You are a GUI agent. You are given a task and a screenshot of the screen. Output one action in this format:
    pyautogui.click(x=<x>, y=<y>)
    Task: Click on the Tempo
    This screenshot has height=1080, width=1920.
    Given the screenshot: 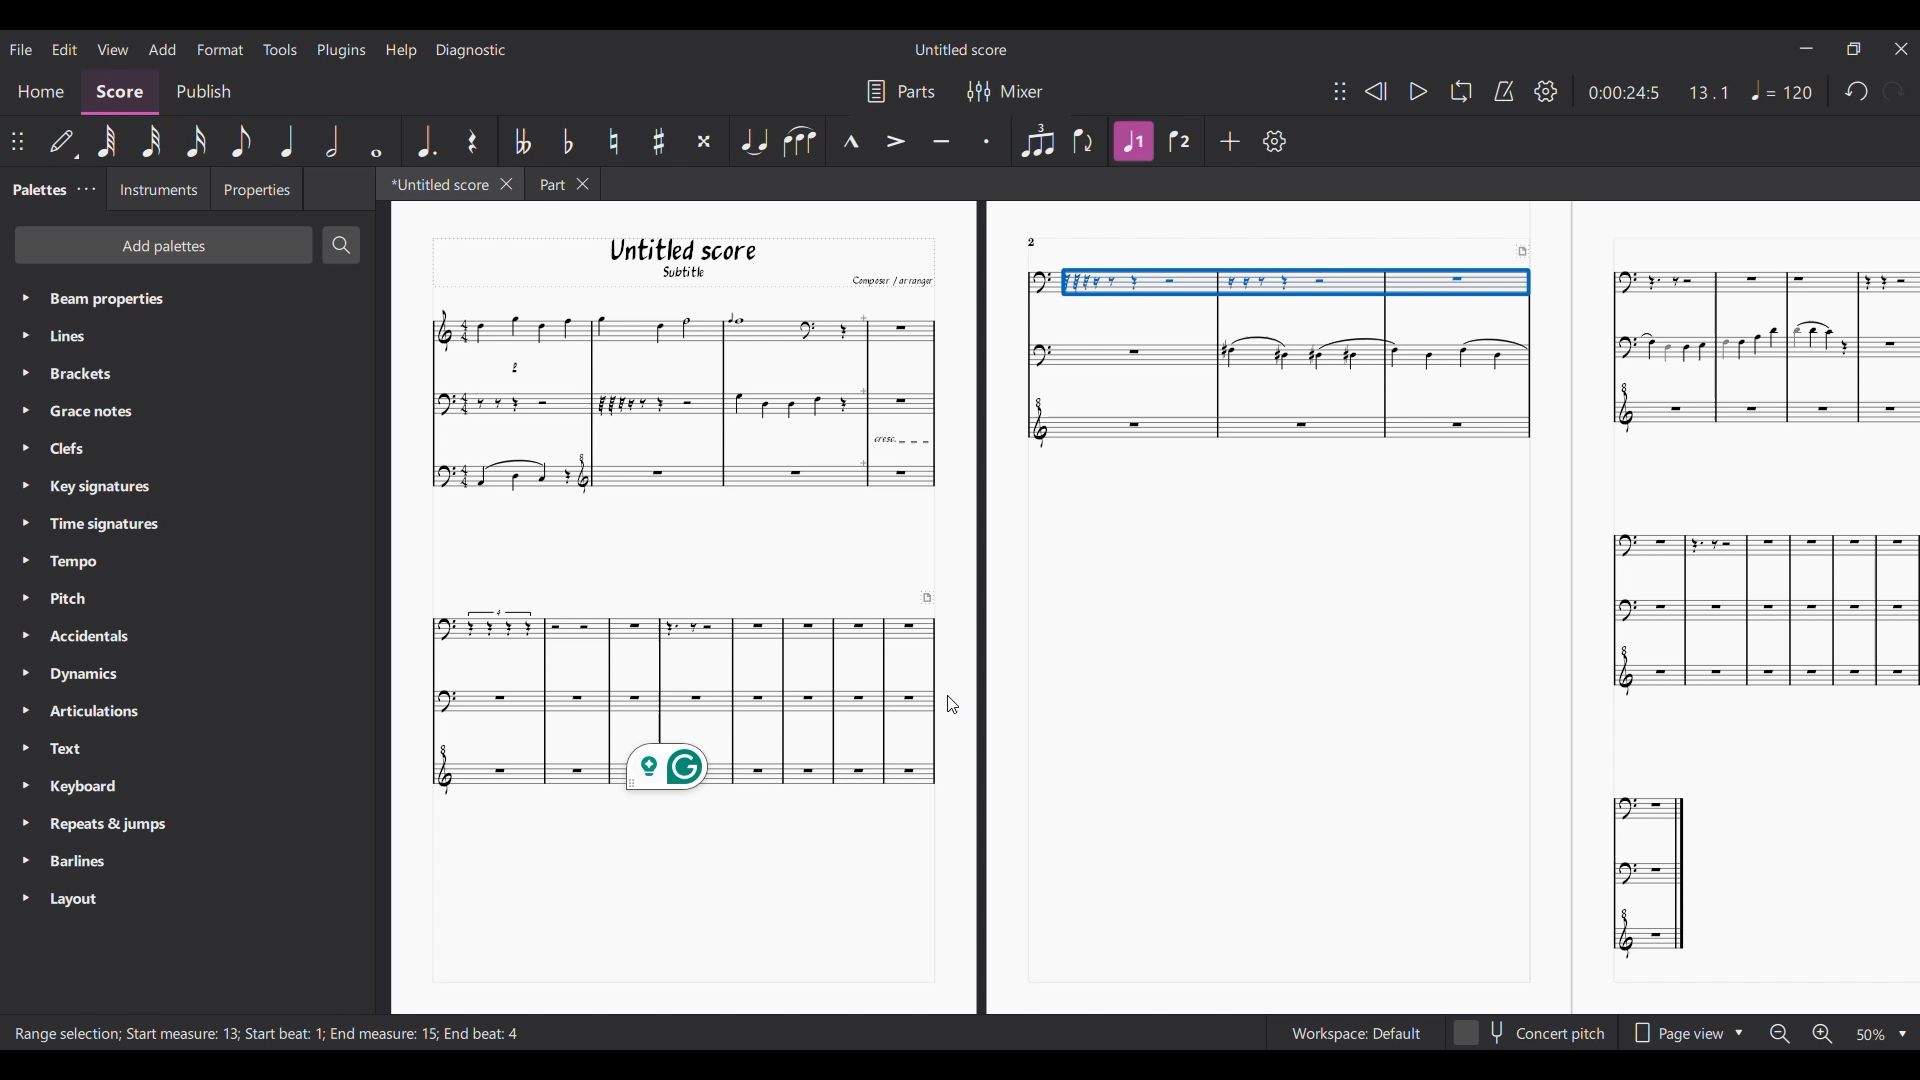 What is the action you would take?
    pyautogui.click(x=1783, y=90)
    